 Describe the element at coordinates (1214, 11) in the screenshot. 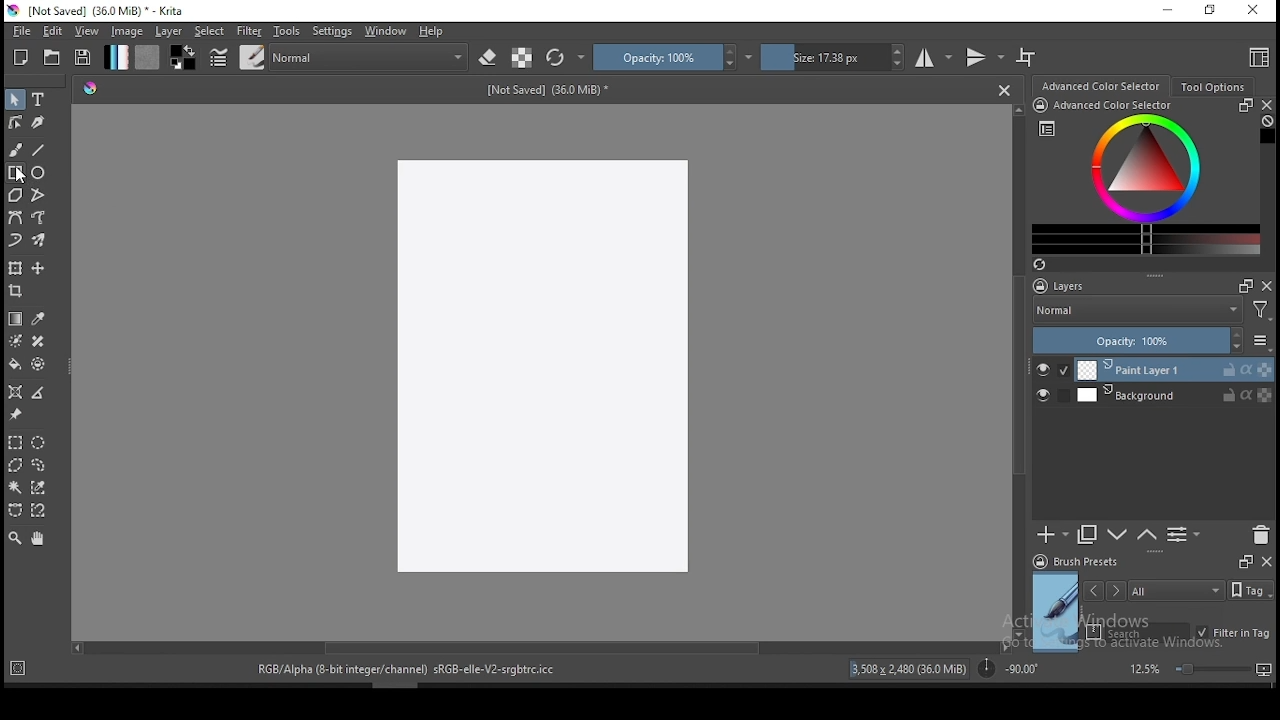

I see `restore` at that location.